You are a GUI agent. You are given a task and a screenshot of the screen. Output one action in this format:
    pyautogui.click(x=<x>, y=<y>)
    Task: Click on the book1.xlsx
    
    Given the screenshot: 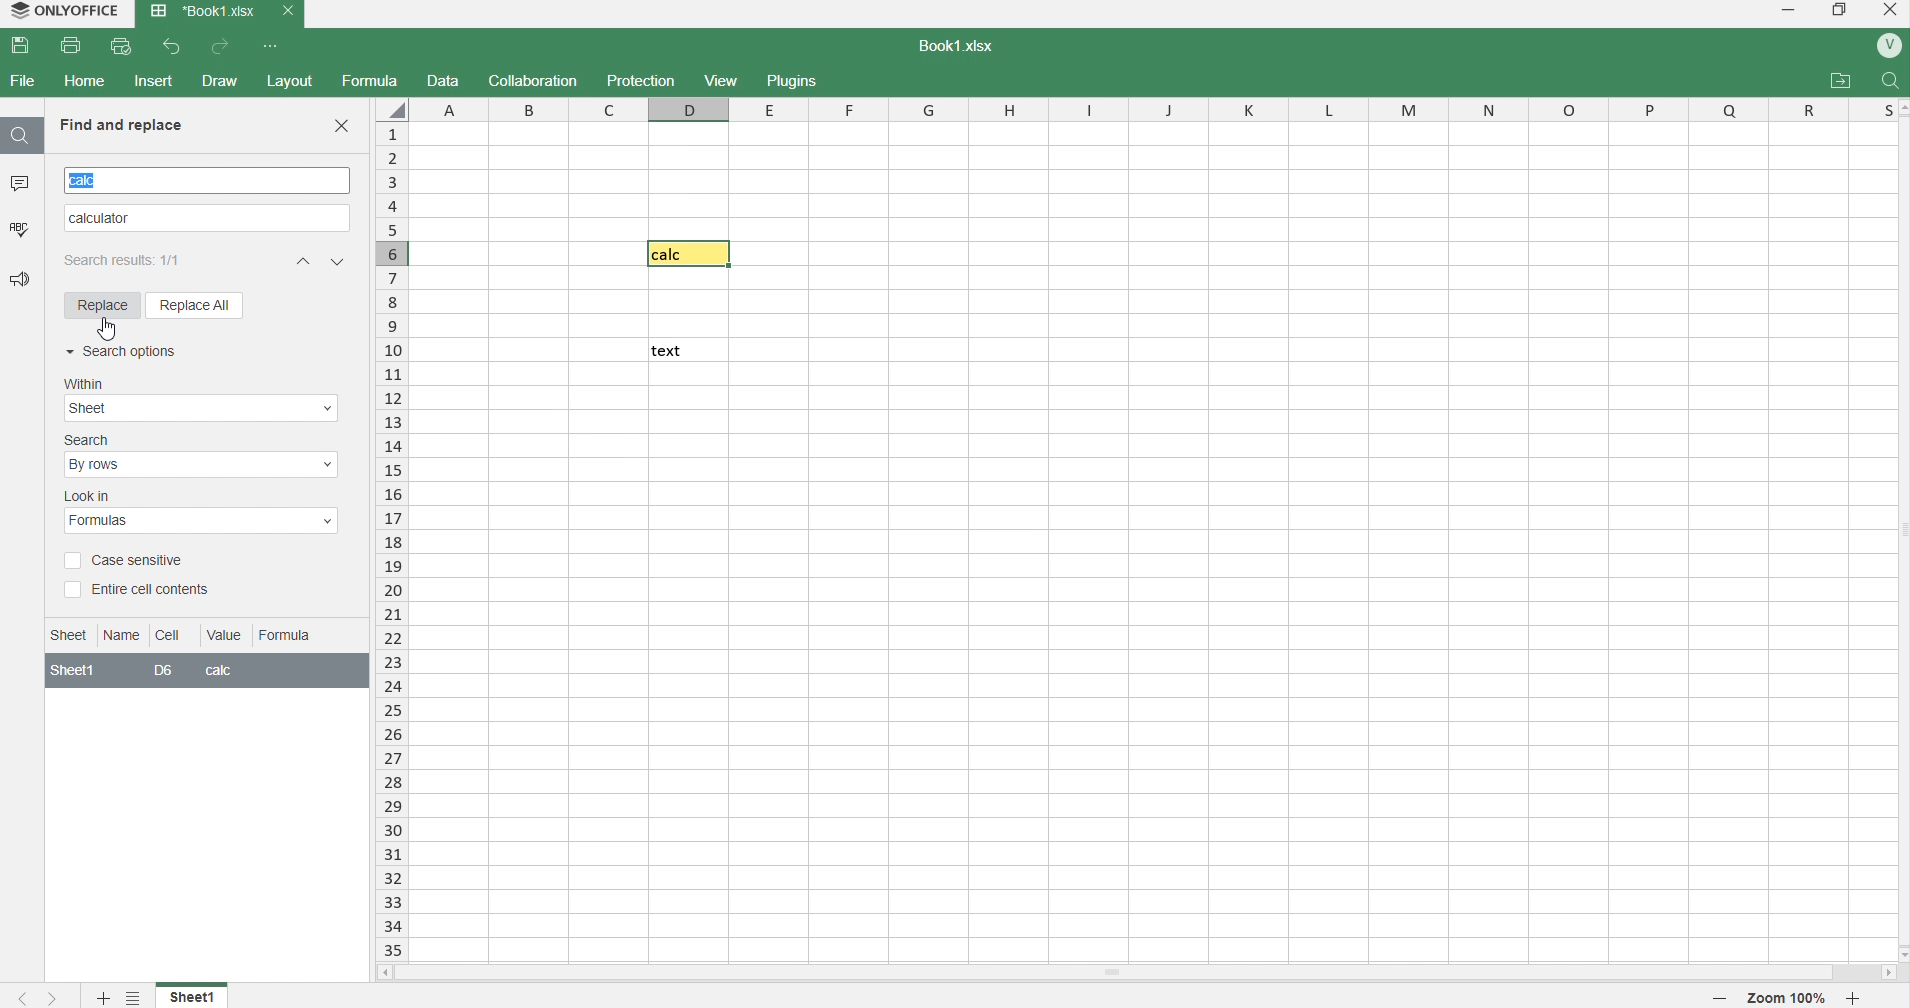 What is the action you would take?
    pyautogui.click(x=200, y=14)
    